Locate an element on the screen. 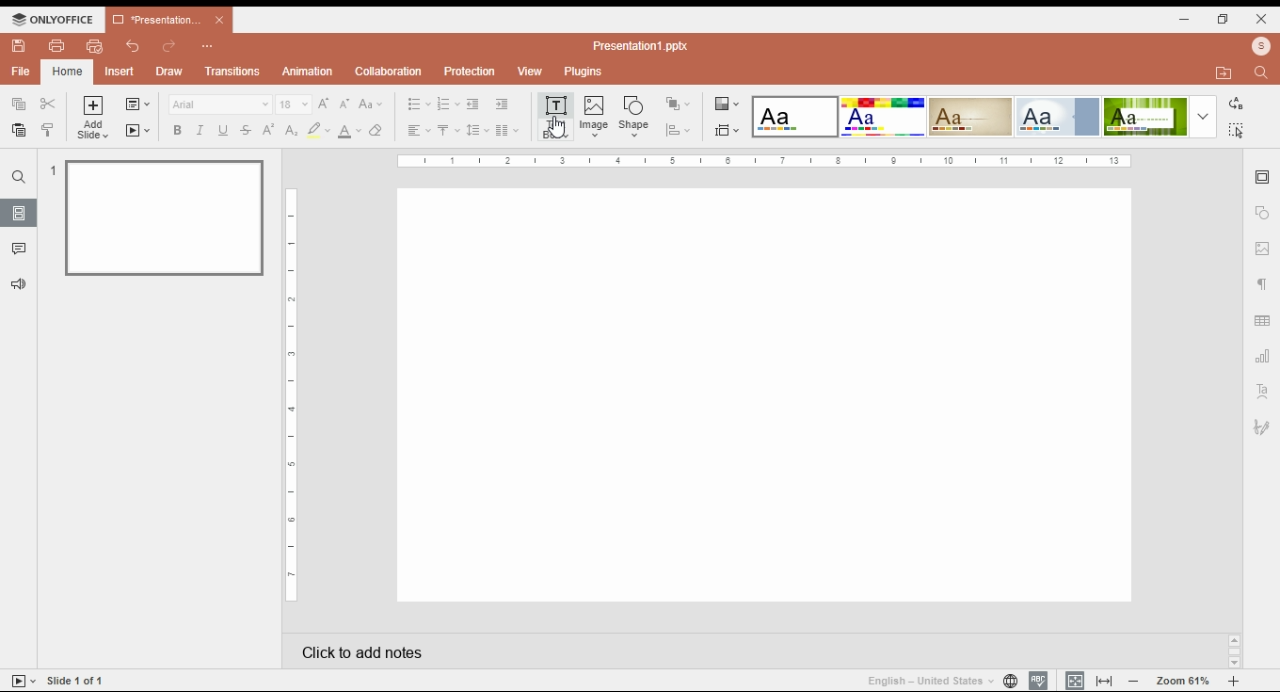 This screenshot has width=1280, height=692. Ruler is located at coordinates (291, 394).